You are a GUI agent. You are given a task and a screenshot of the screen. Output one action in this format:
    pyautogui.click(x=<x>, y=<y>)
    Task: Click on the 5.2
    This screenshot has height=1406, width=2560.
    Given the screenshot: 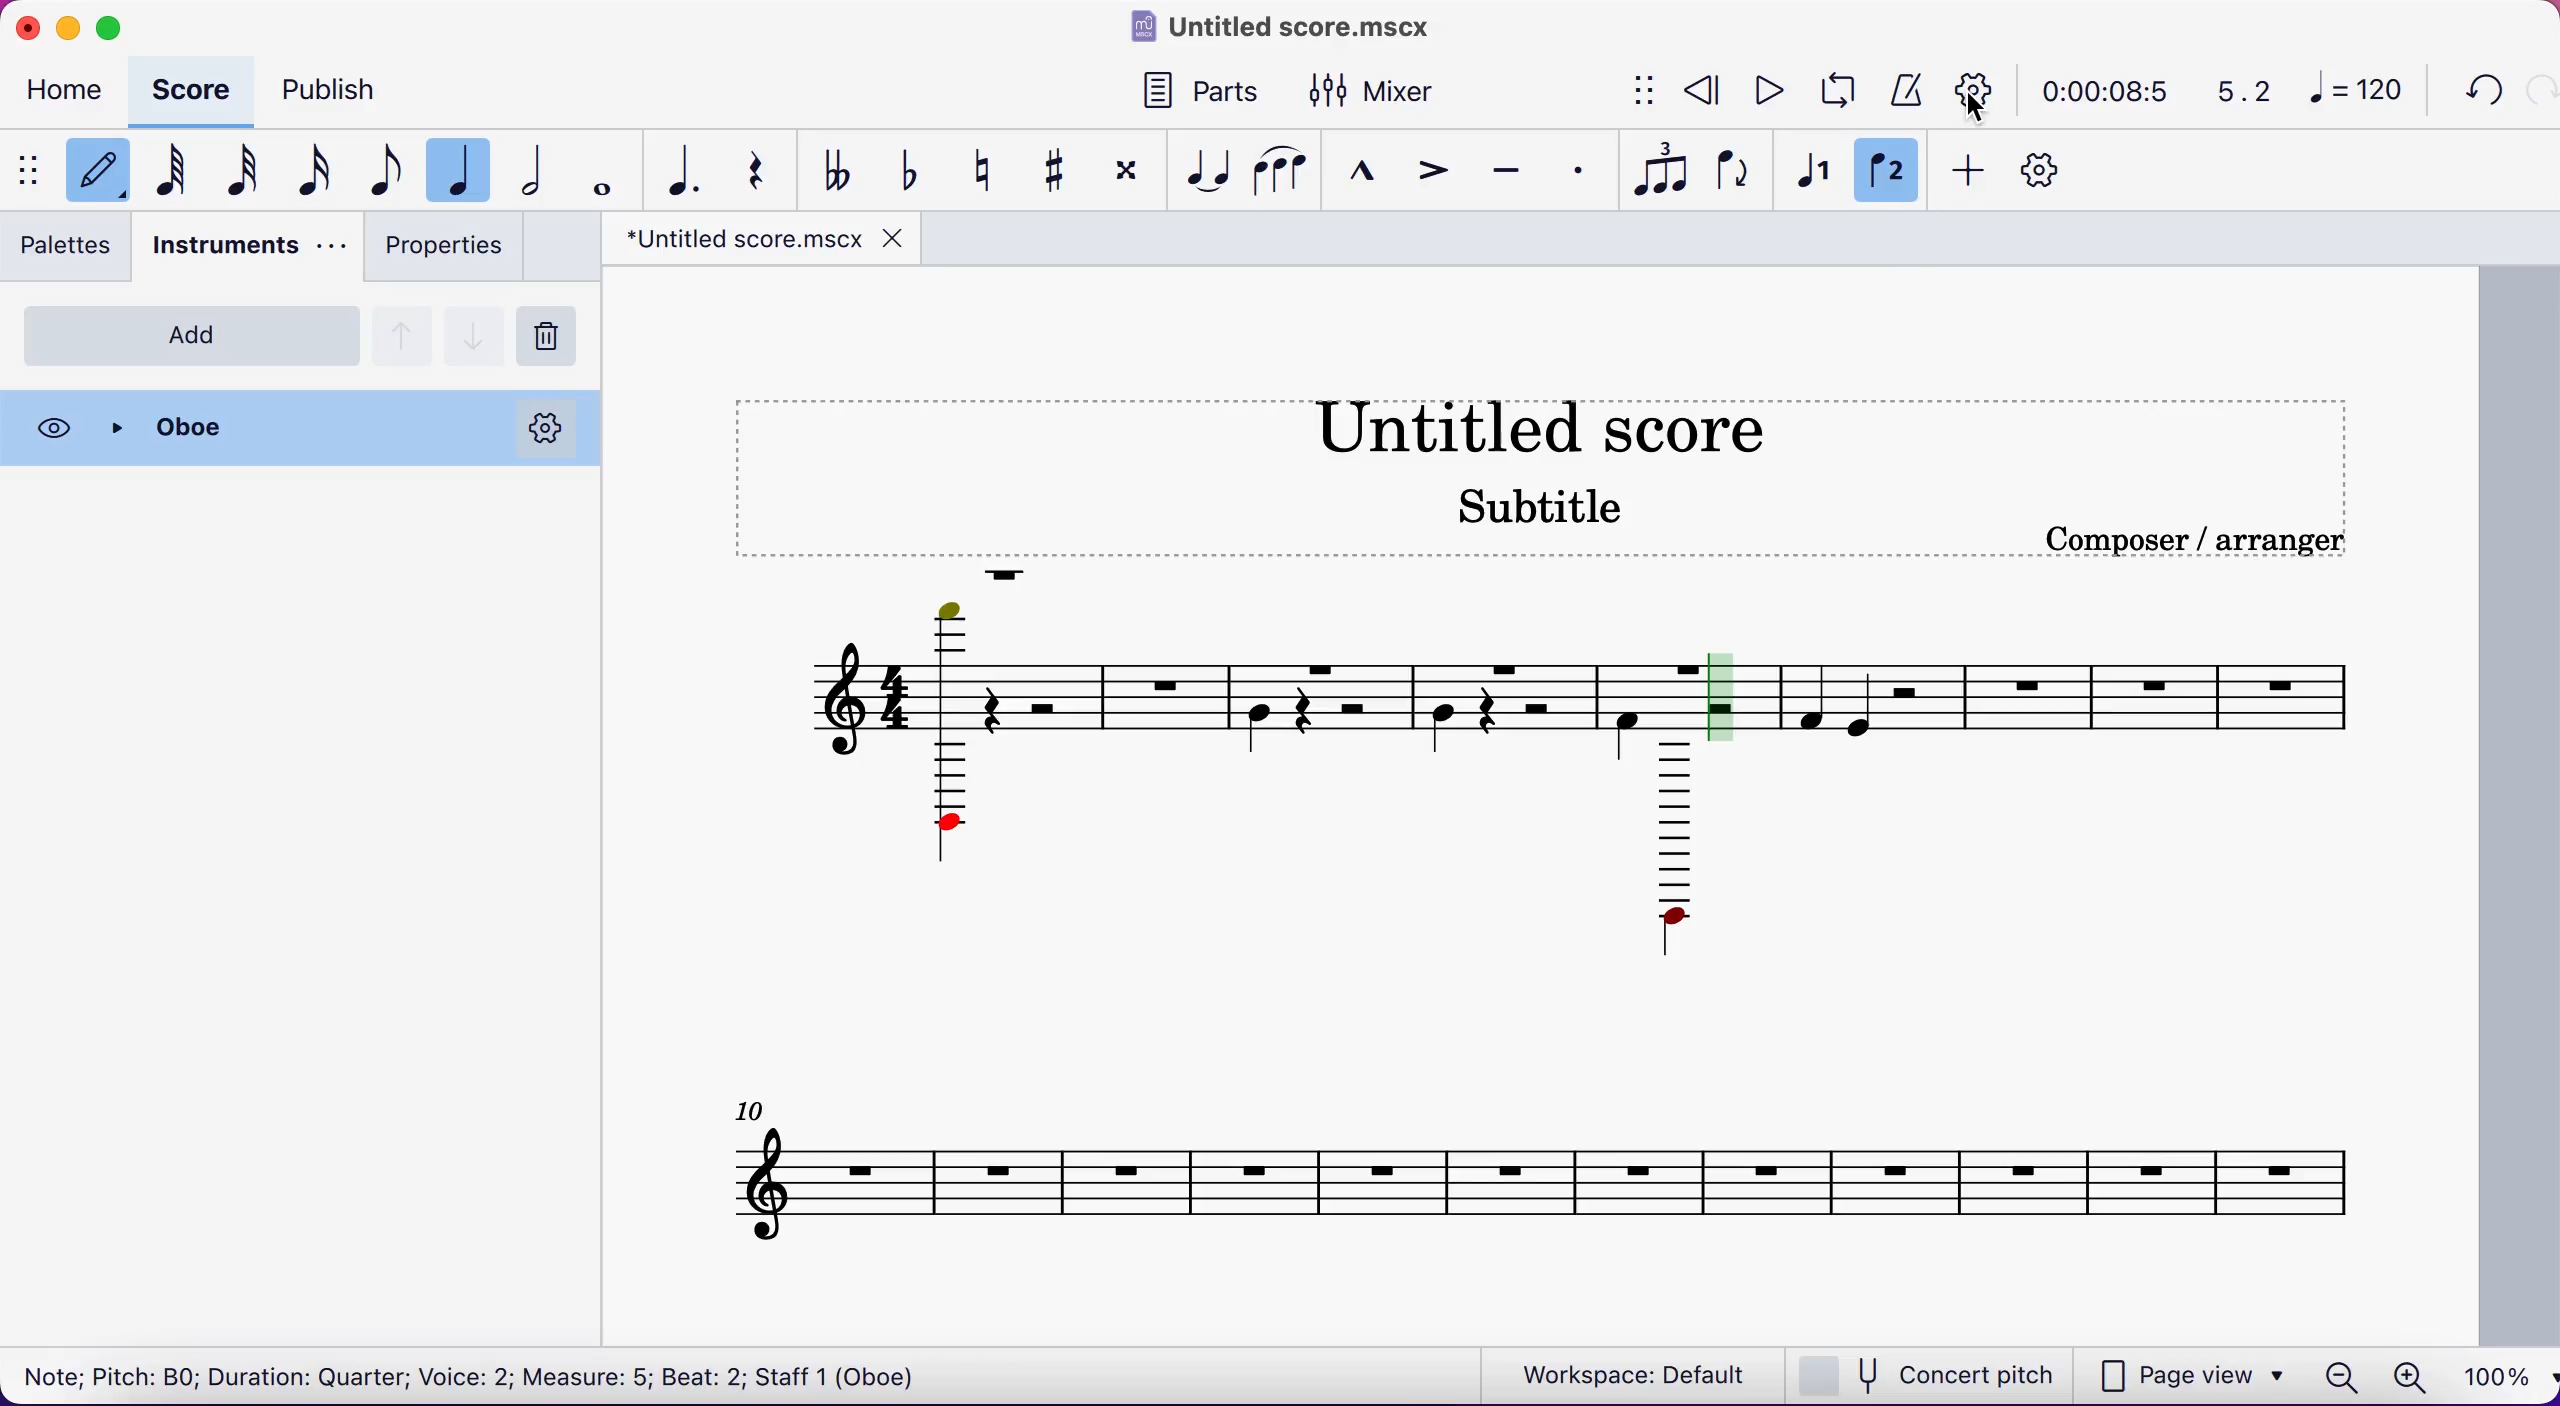 What is the action you would take?
    pyautogui.click(x=2232, y=92)
    